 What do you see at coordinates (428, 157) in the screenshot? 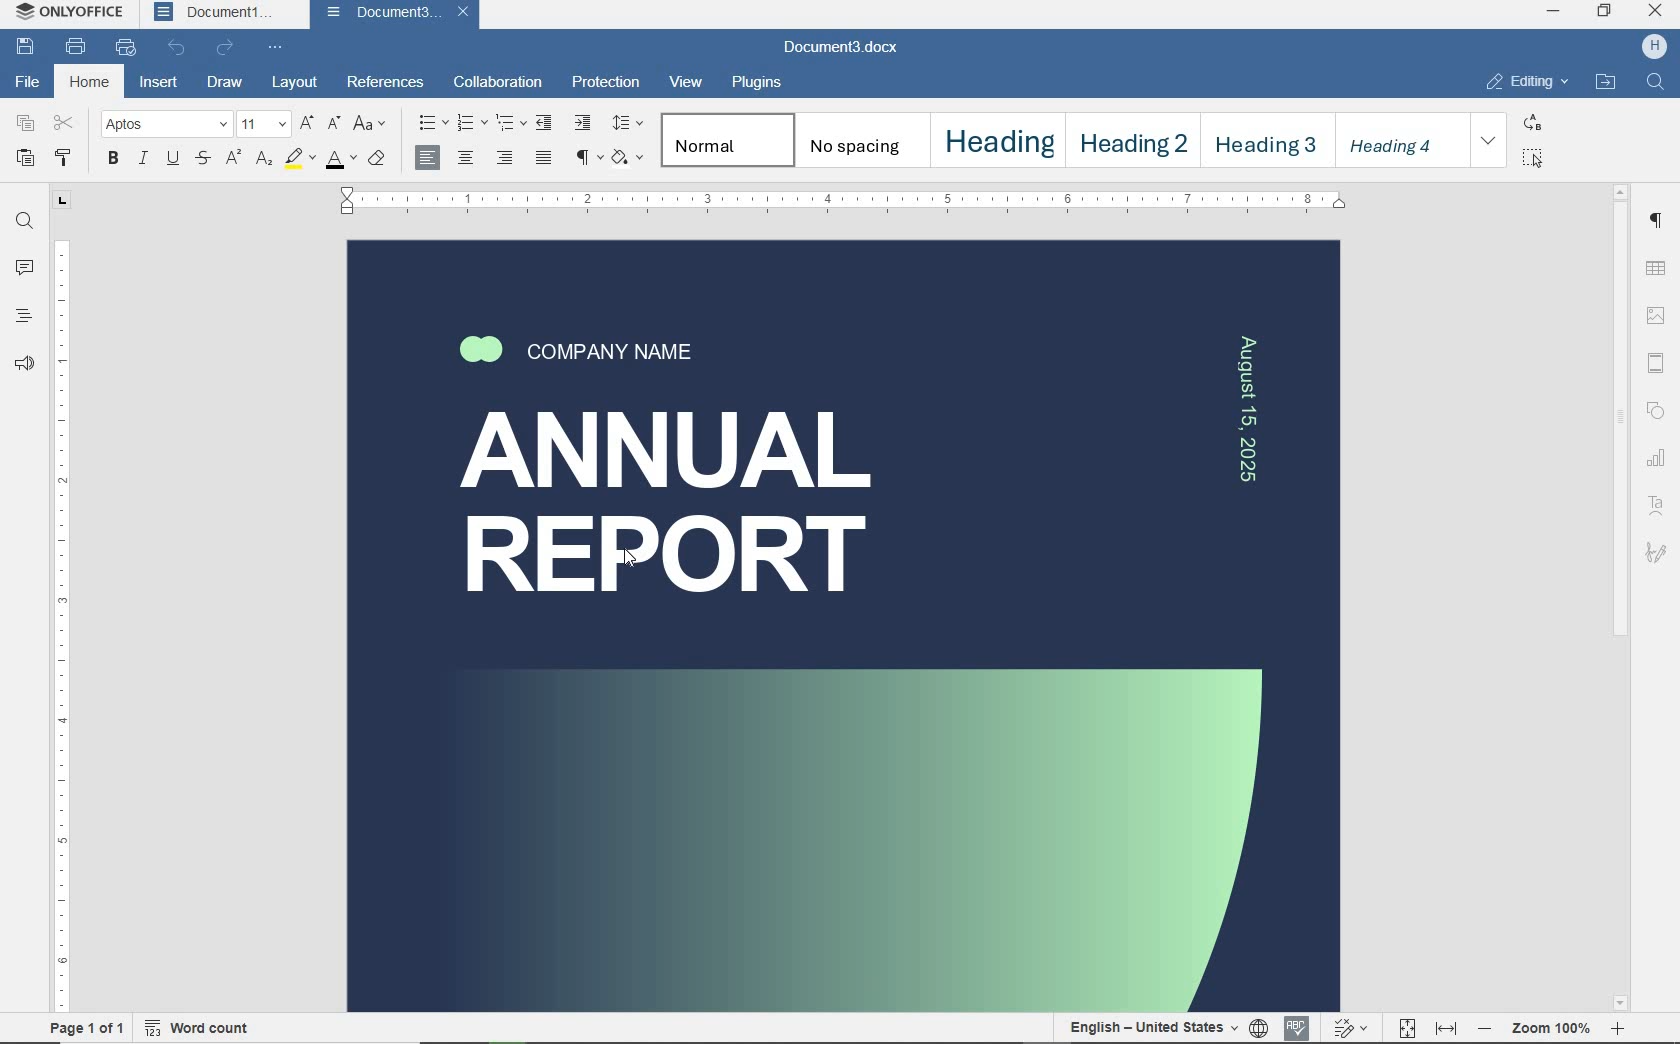
I see `align left` at bounding box center [428, 157].